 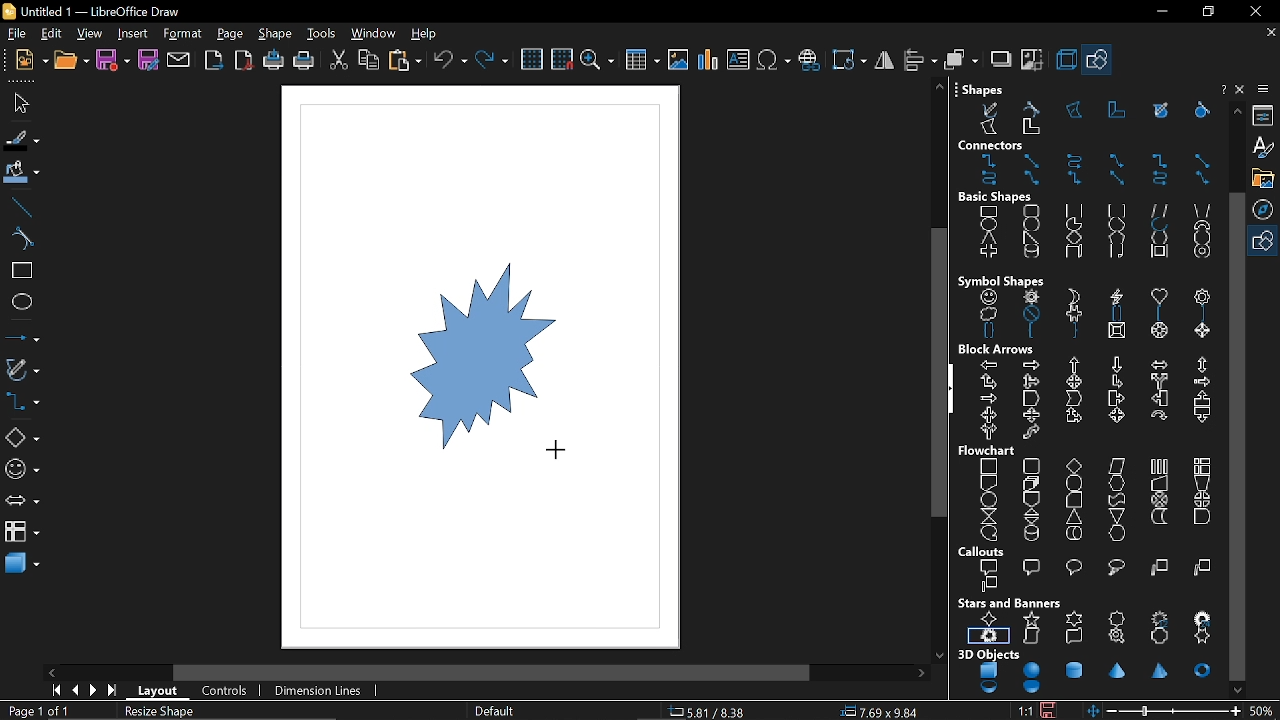 I want to click on shape, so click(x=277, y=35).